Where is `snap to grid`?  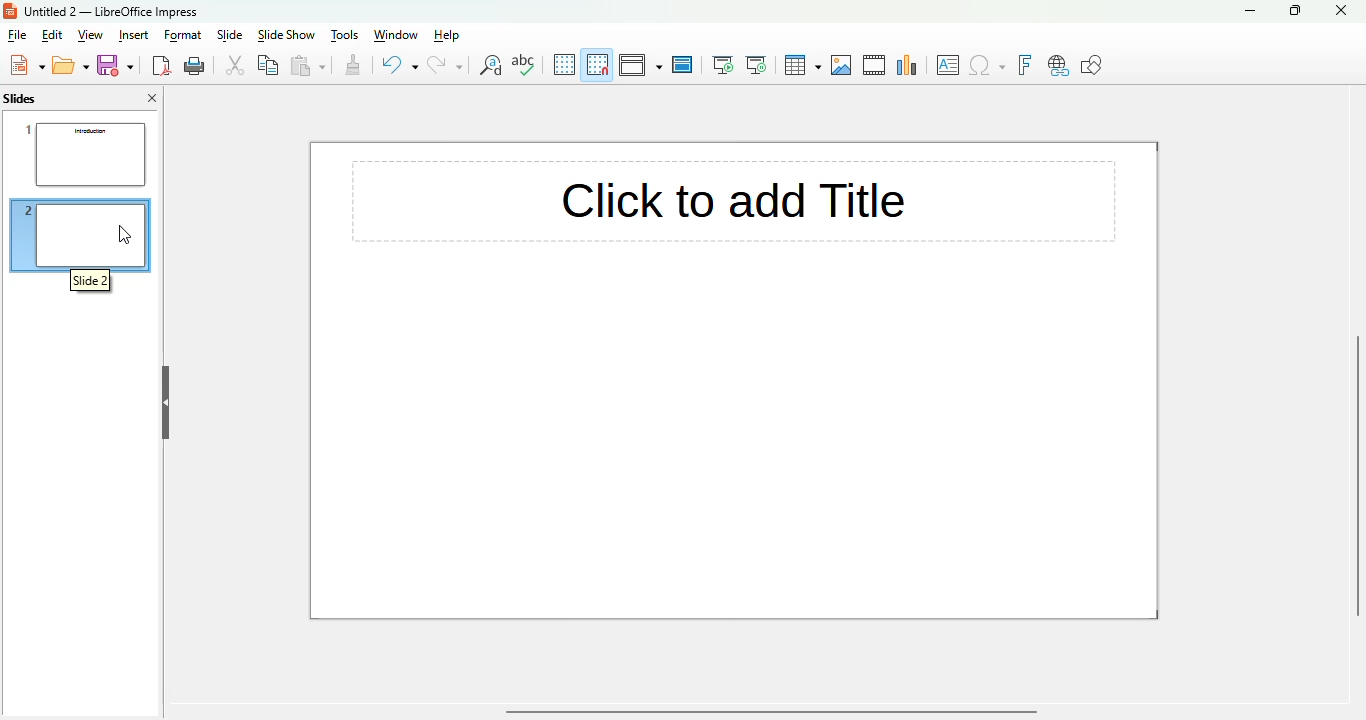 snap to grid is located at coordinates (598, 64).